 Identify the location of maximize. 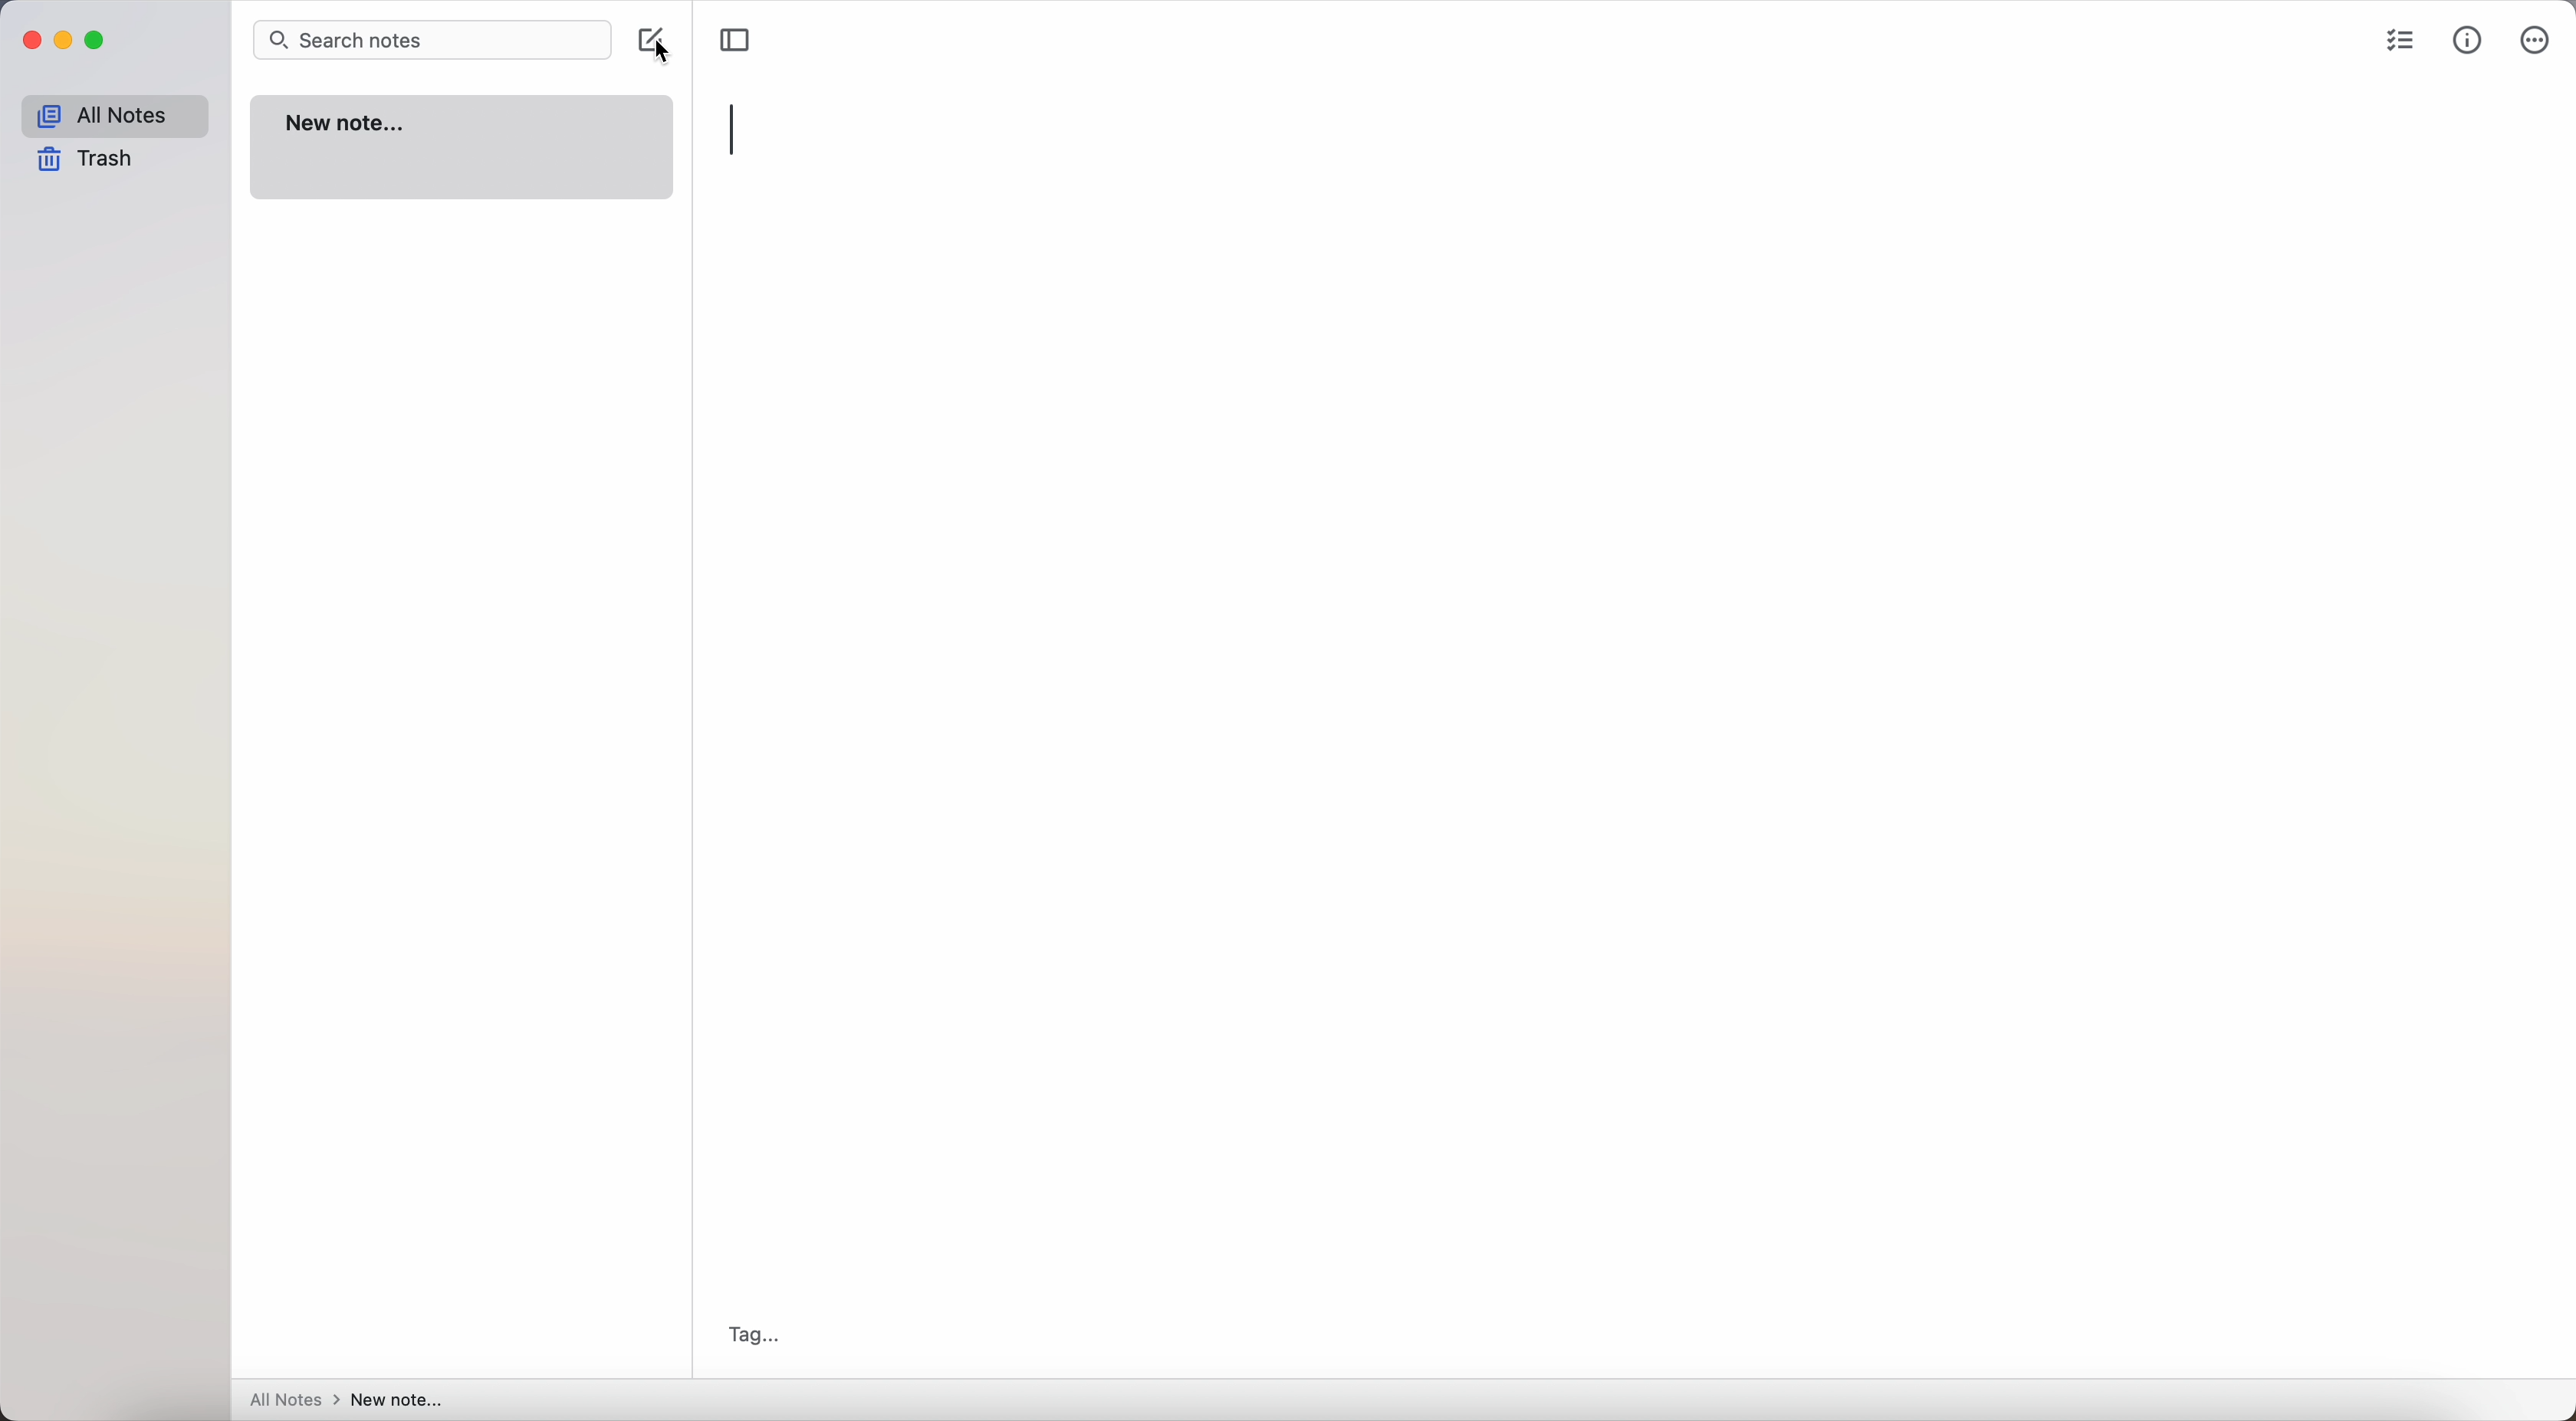
(98, 41).